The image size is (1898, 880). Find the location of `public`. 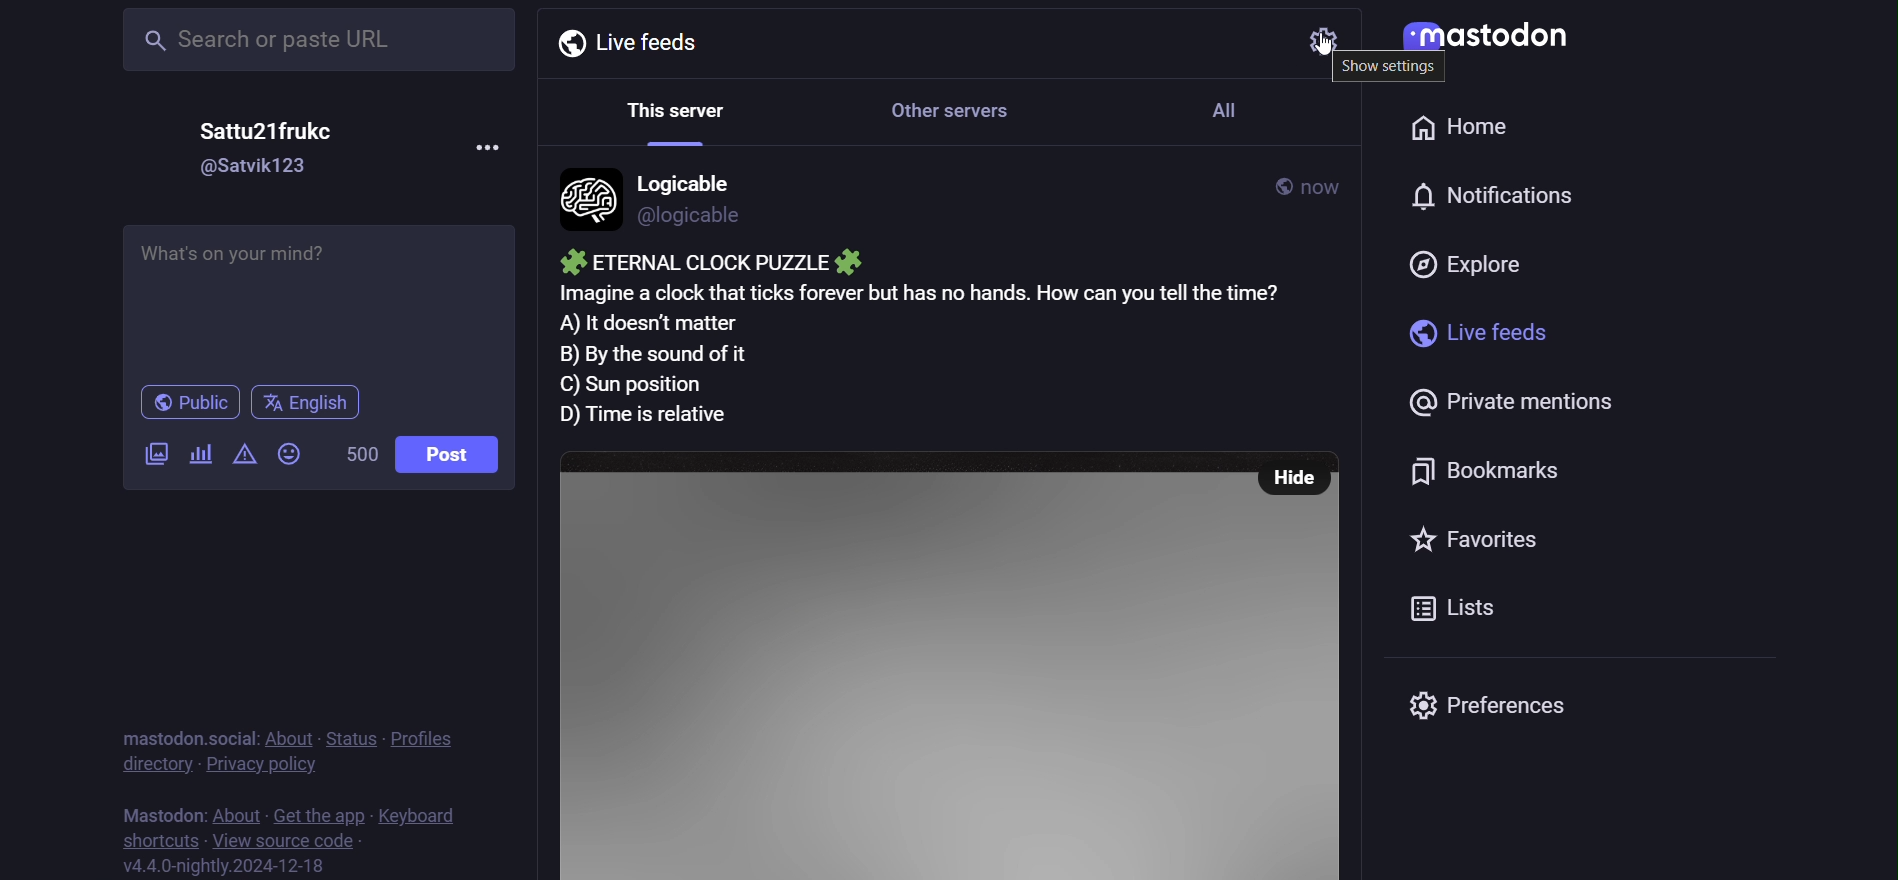

public is located at coordinates (191, 403).